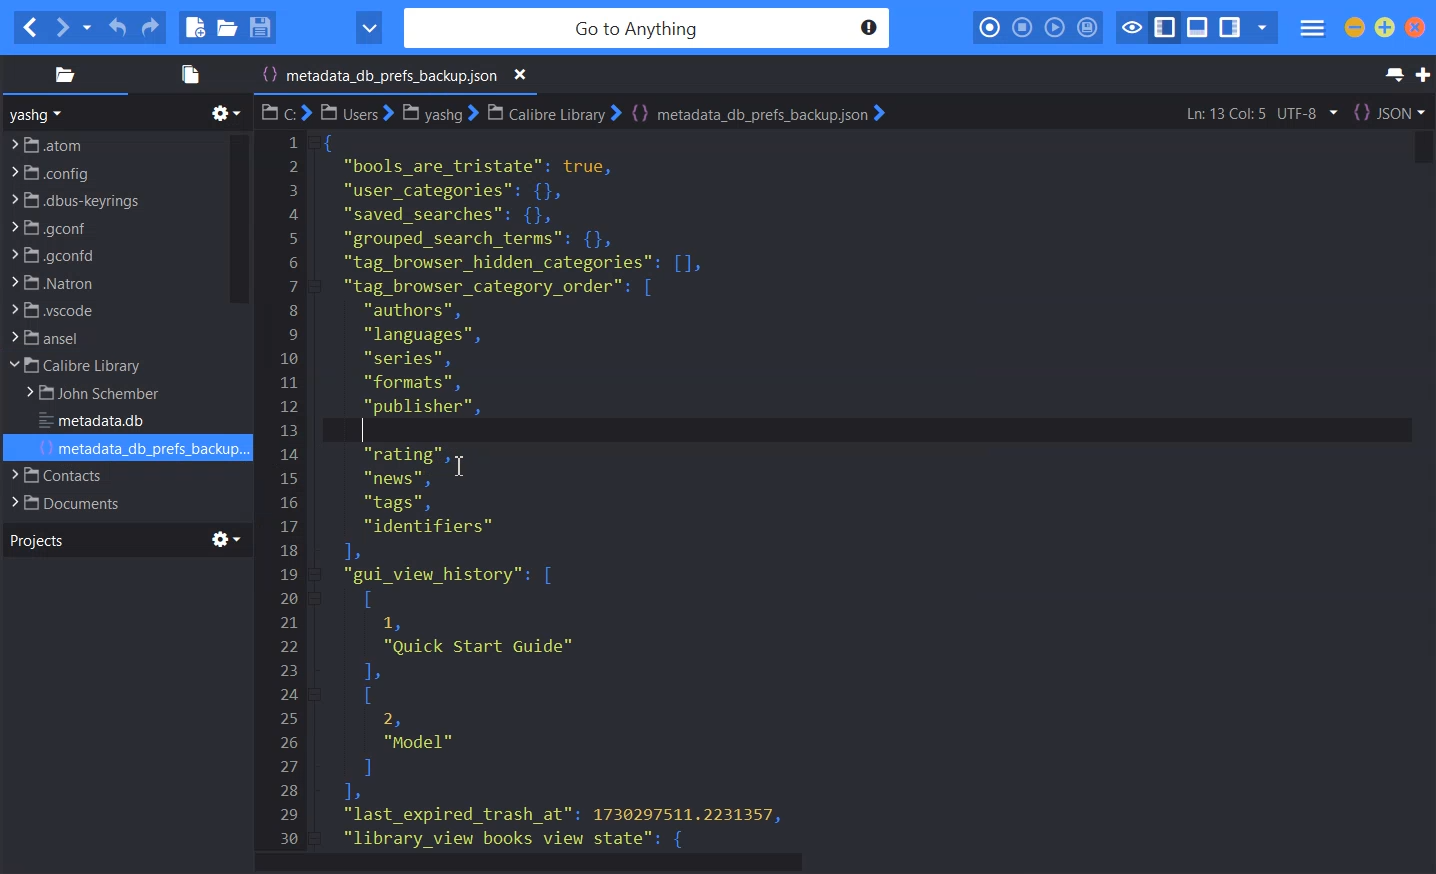 The width and height of the screenshot is (1436, 874). What do you see at coordinates (991, 28) in the screenshot?
I see `Record Macro` at bounding box center [991, 28].